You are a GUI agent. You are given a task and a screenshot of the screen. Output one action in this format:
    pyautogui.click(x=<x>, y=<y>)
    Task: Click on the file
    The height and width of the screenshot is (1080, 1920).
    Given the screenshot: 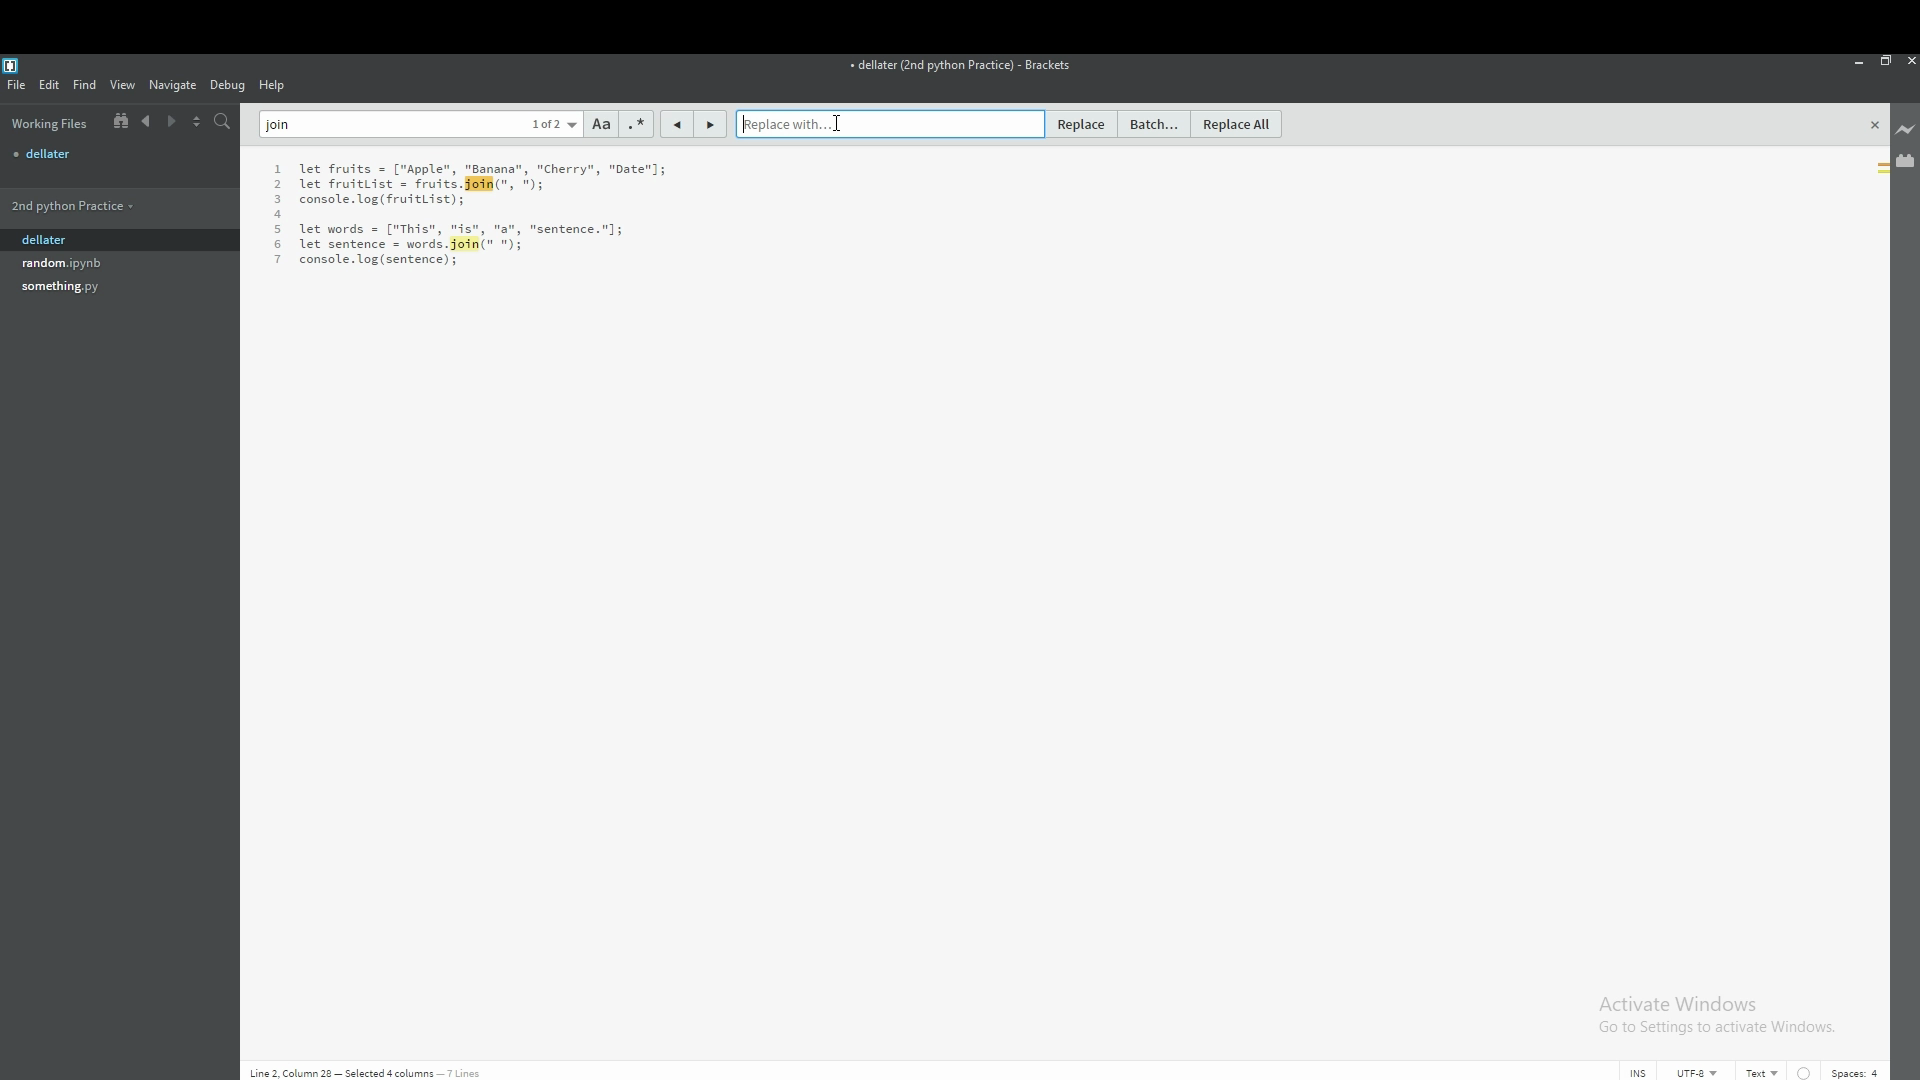 What is the action you would take?
    pyautogui.click(x=94, y=262)
    